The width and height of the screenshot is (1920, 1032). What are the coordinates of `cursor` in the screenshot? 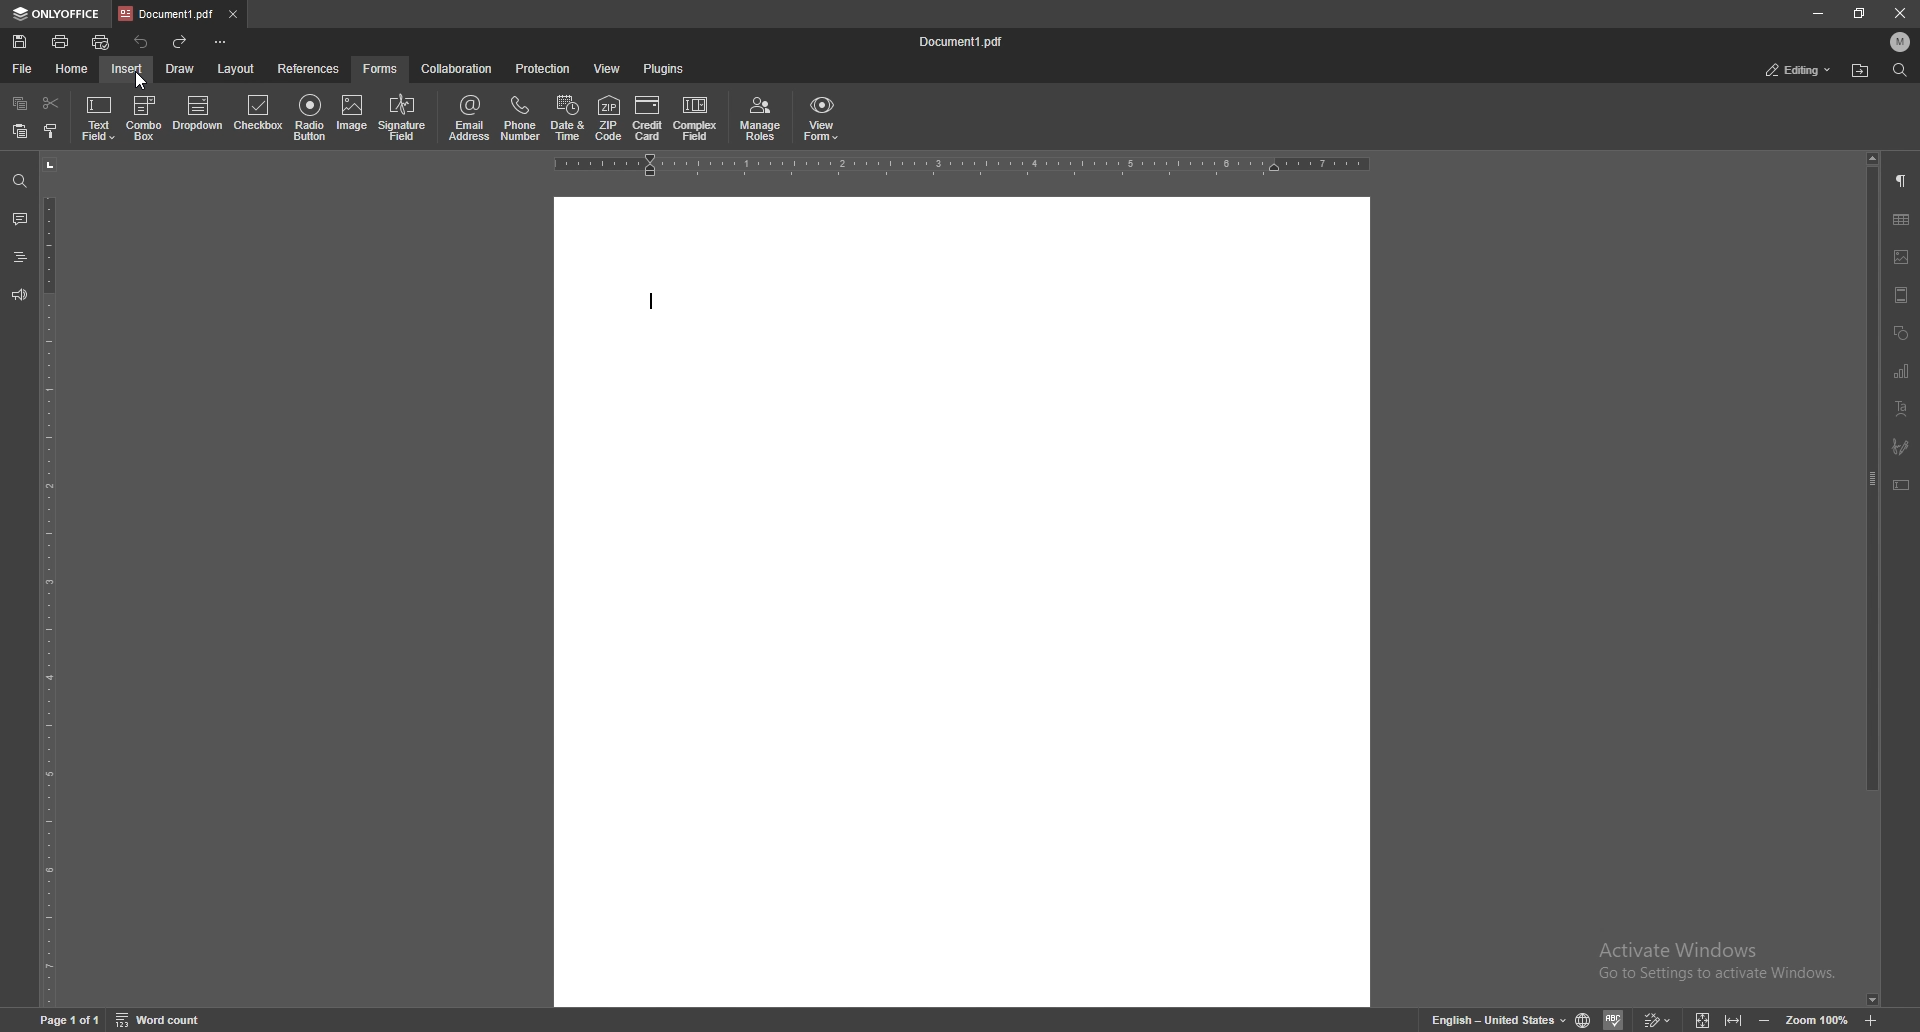 It's located at (141, 82).